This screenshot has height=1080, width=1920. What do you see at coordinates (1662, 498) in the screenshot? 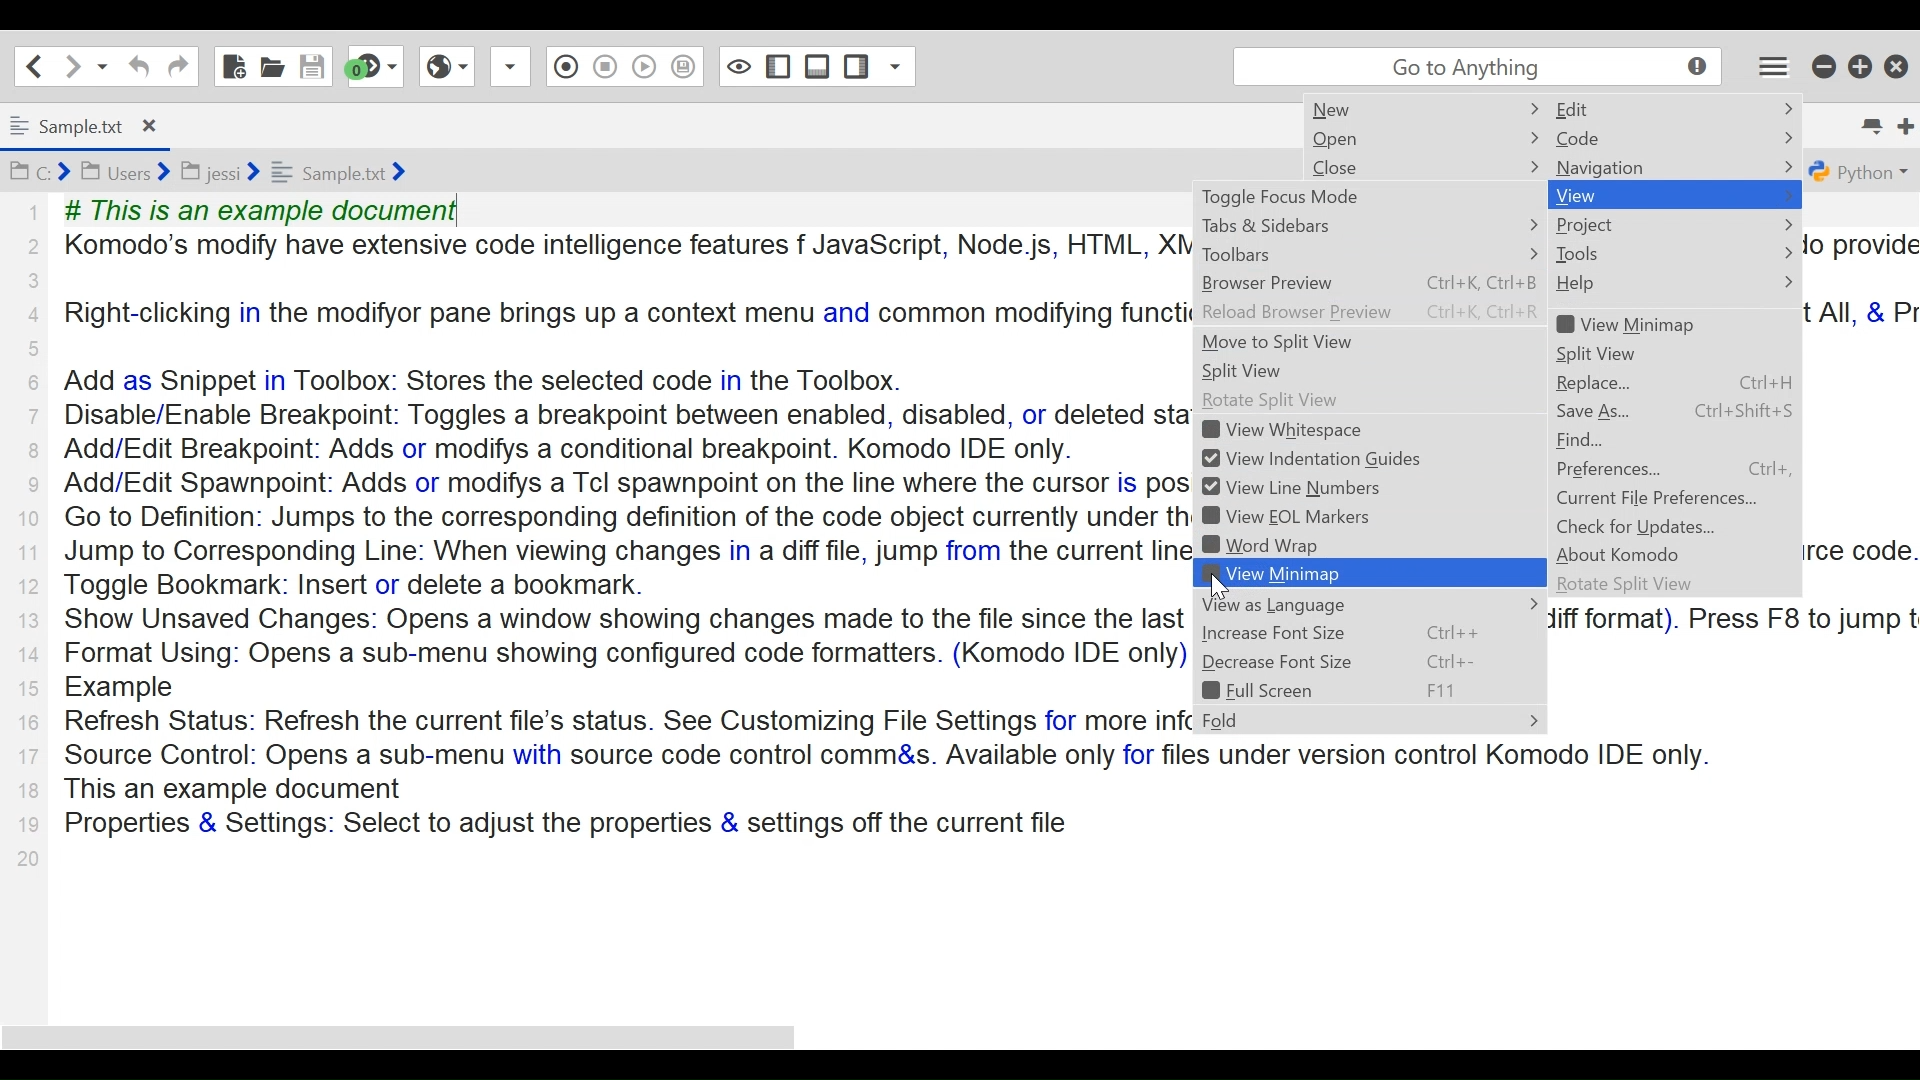
I see `Current File Preferences...` at bounding box center [1662, 498].